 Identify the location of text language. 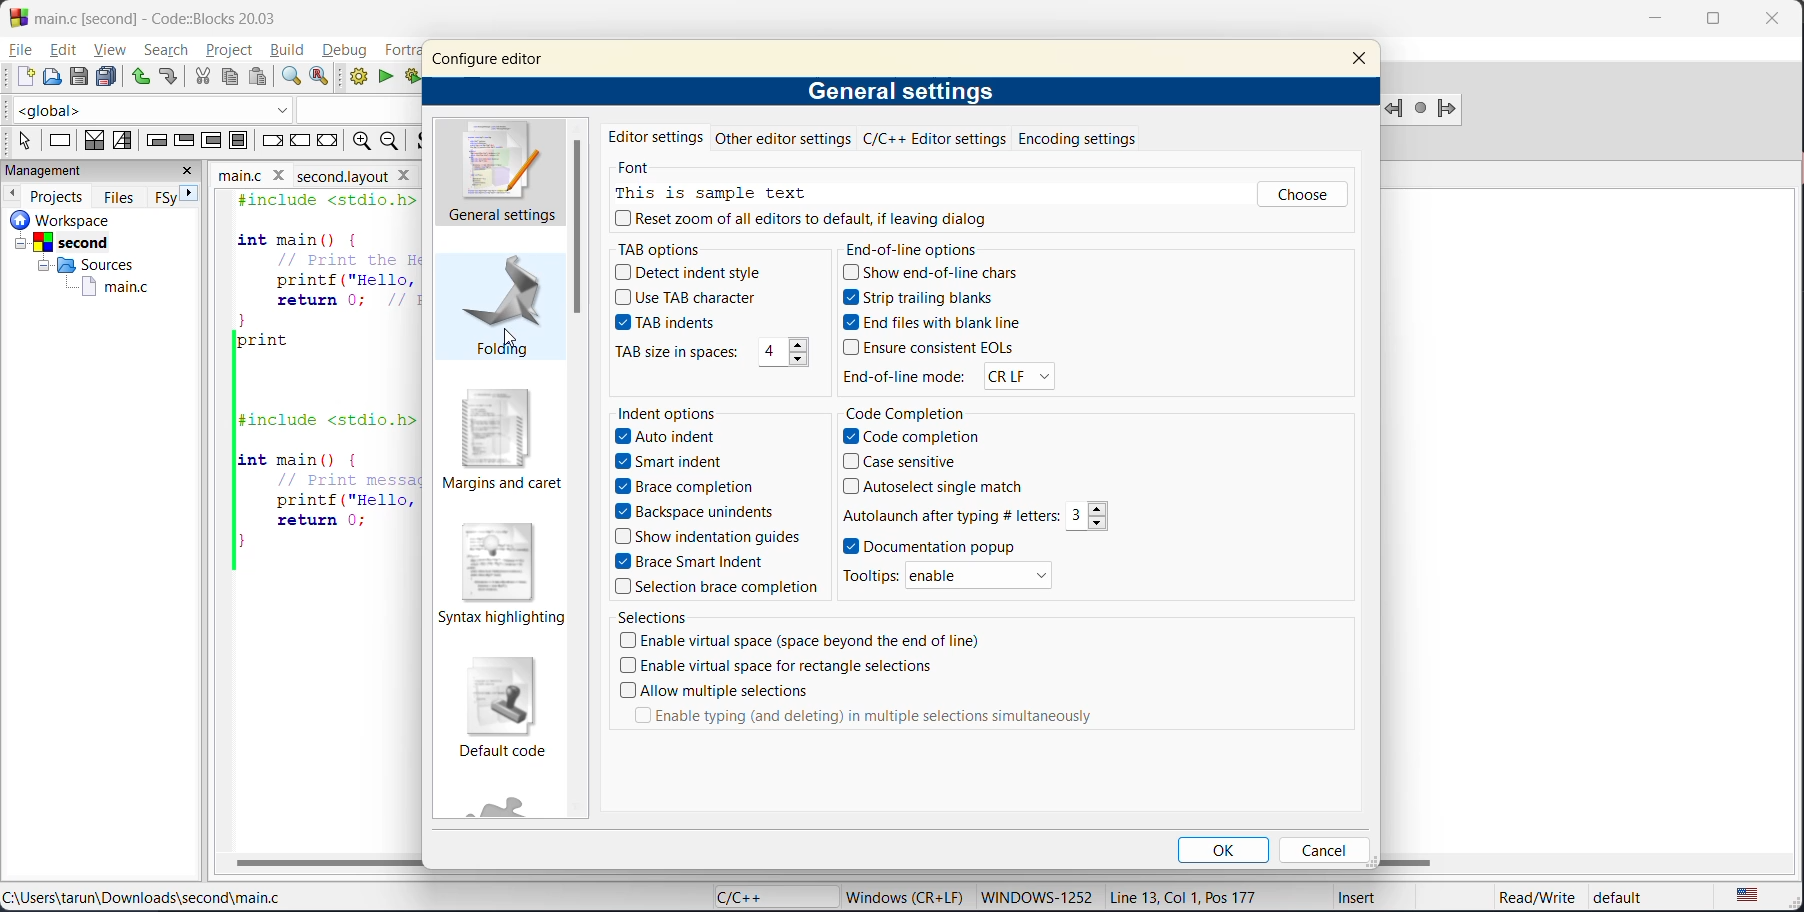
(1750, 895).